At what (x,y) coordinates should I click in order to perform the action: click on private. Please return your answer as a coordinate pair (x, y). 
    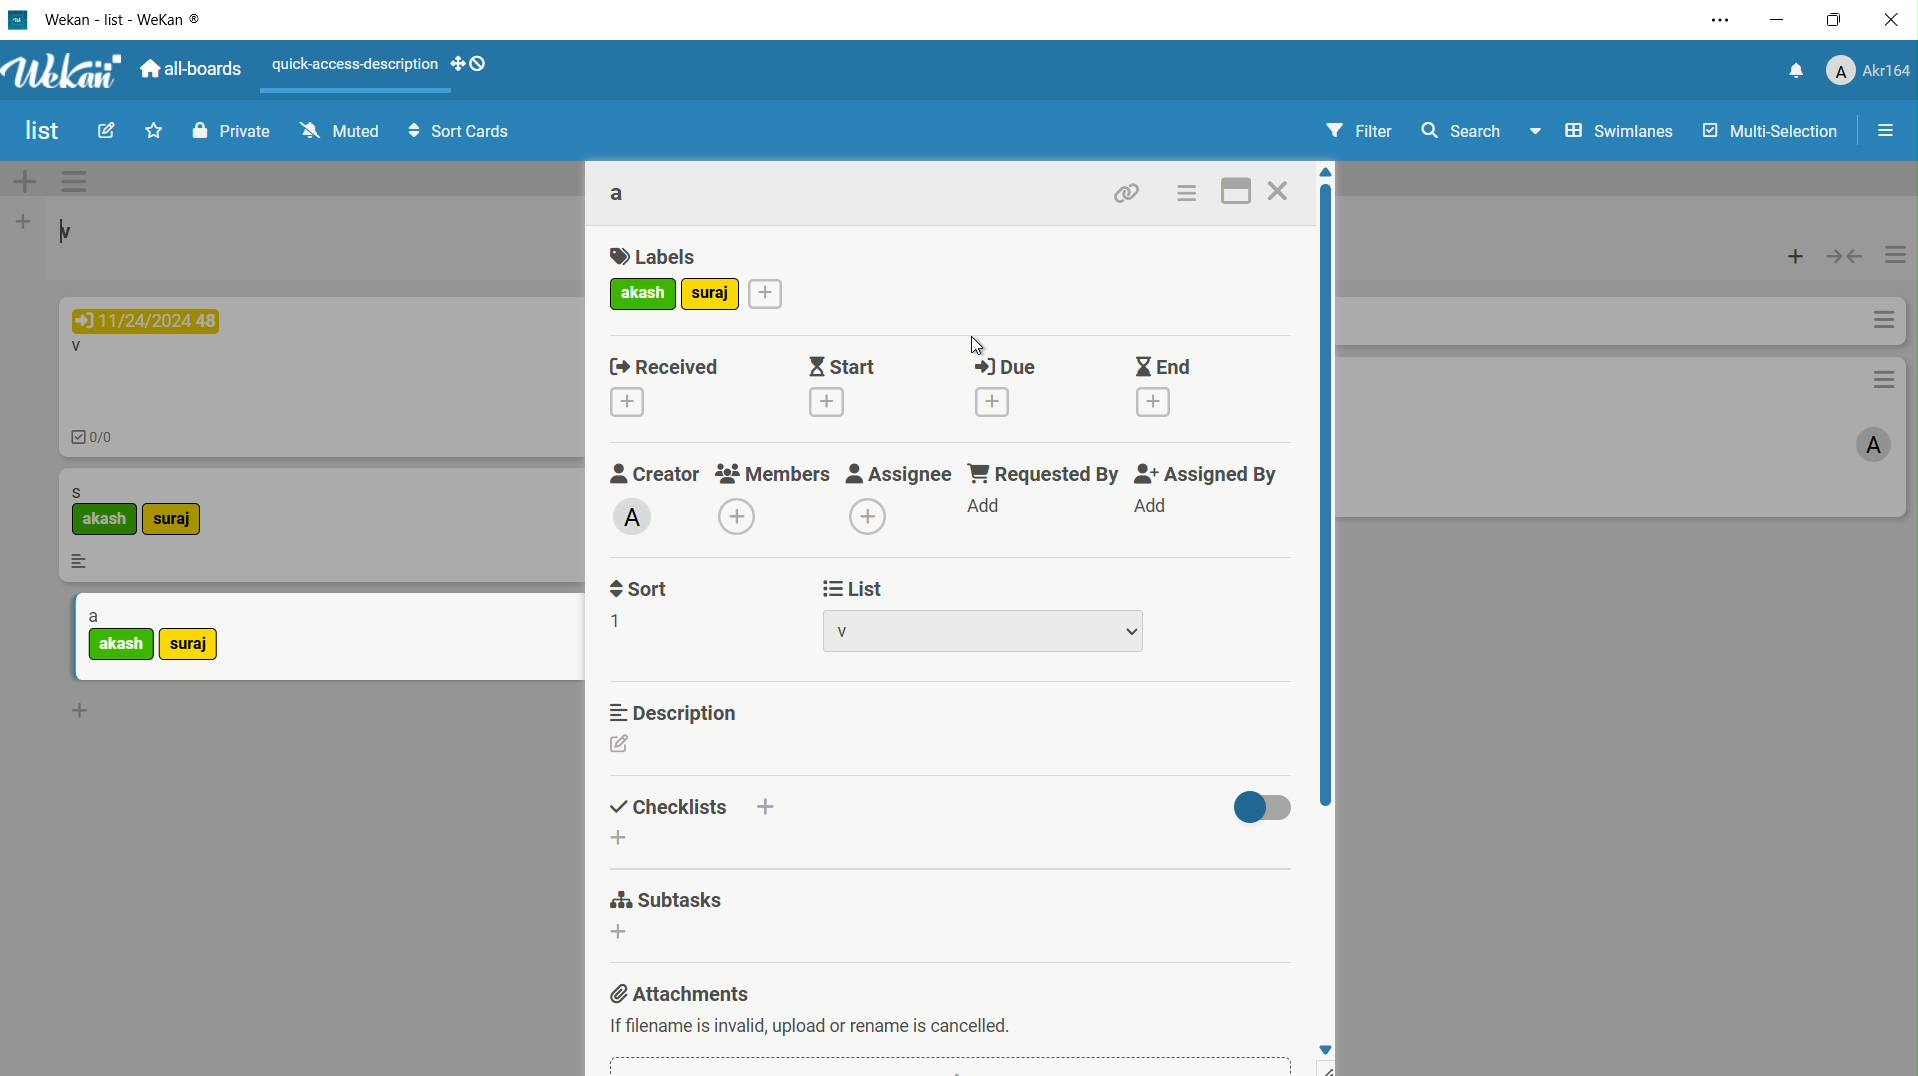
    Looking at the image, I should click on (228, 134).